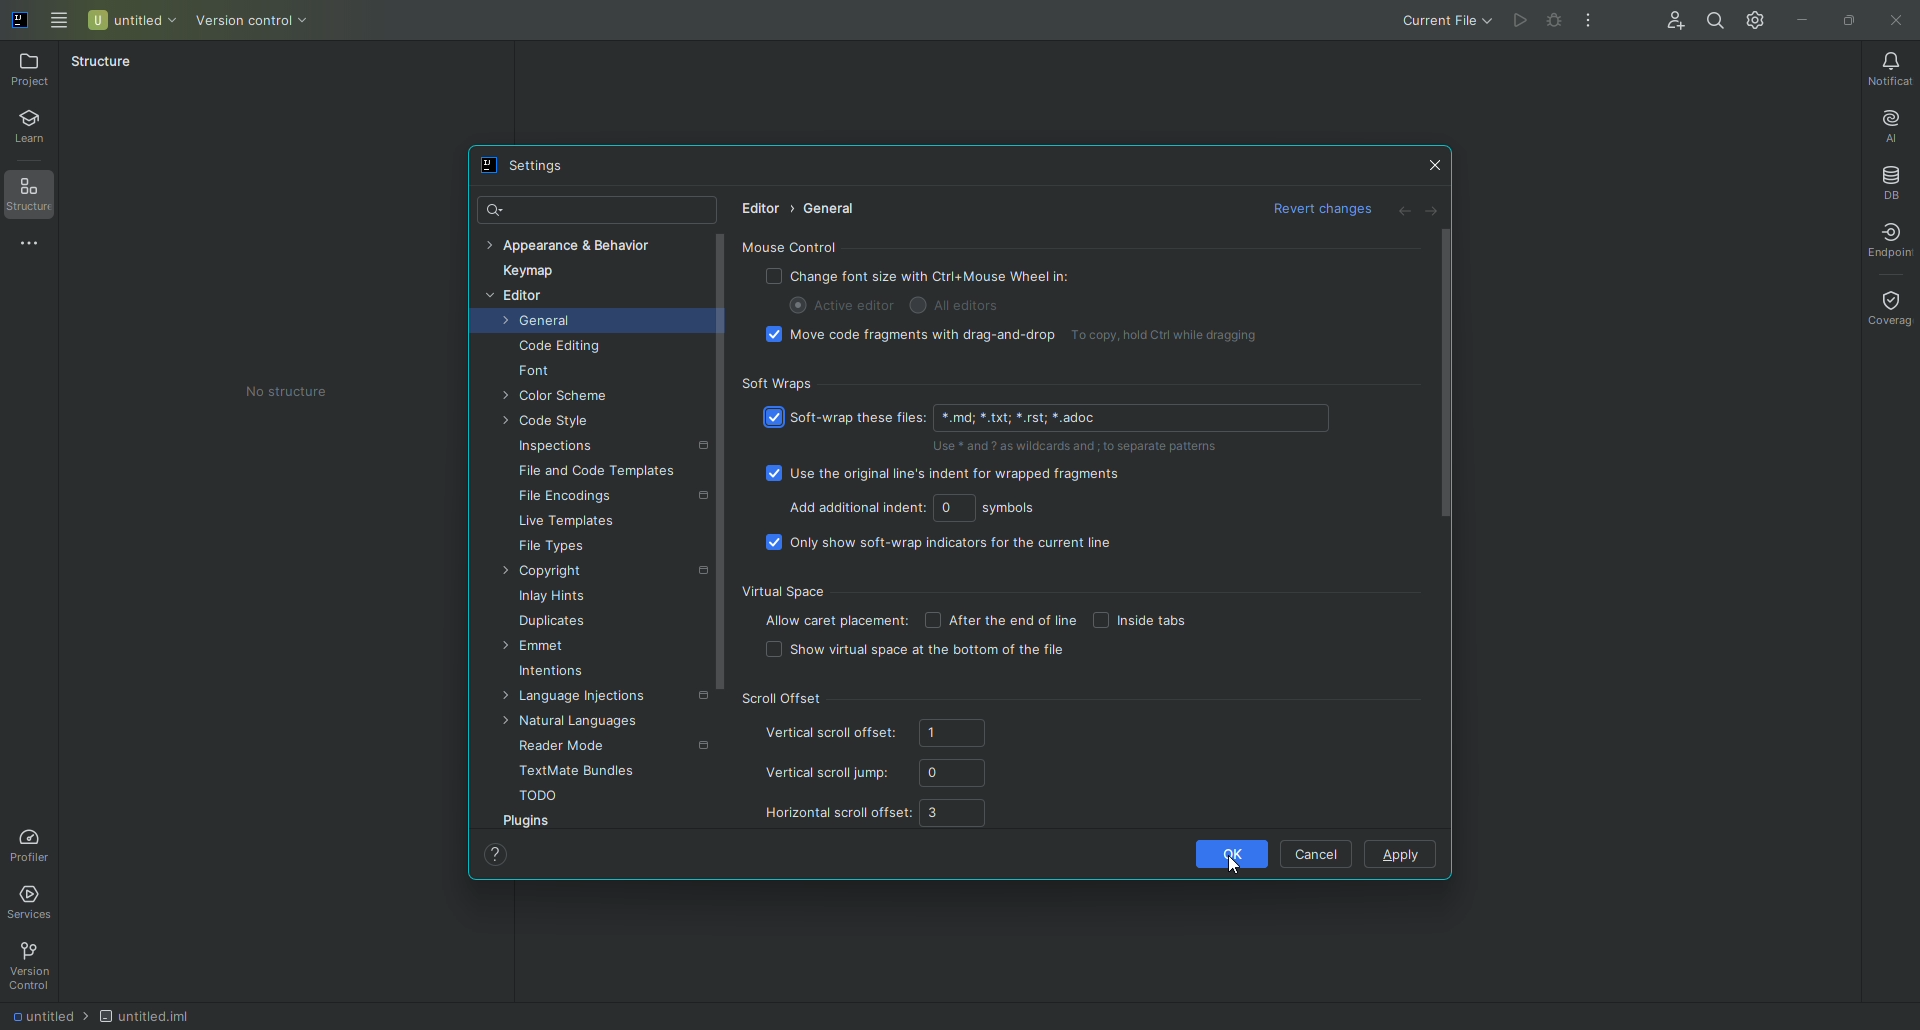 This screenshot has height=1030, width=1920. I want to click on Close, so click(1894, 21).